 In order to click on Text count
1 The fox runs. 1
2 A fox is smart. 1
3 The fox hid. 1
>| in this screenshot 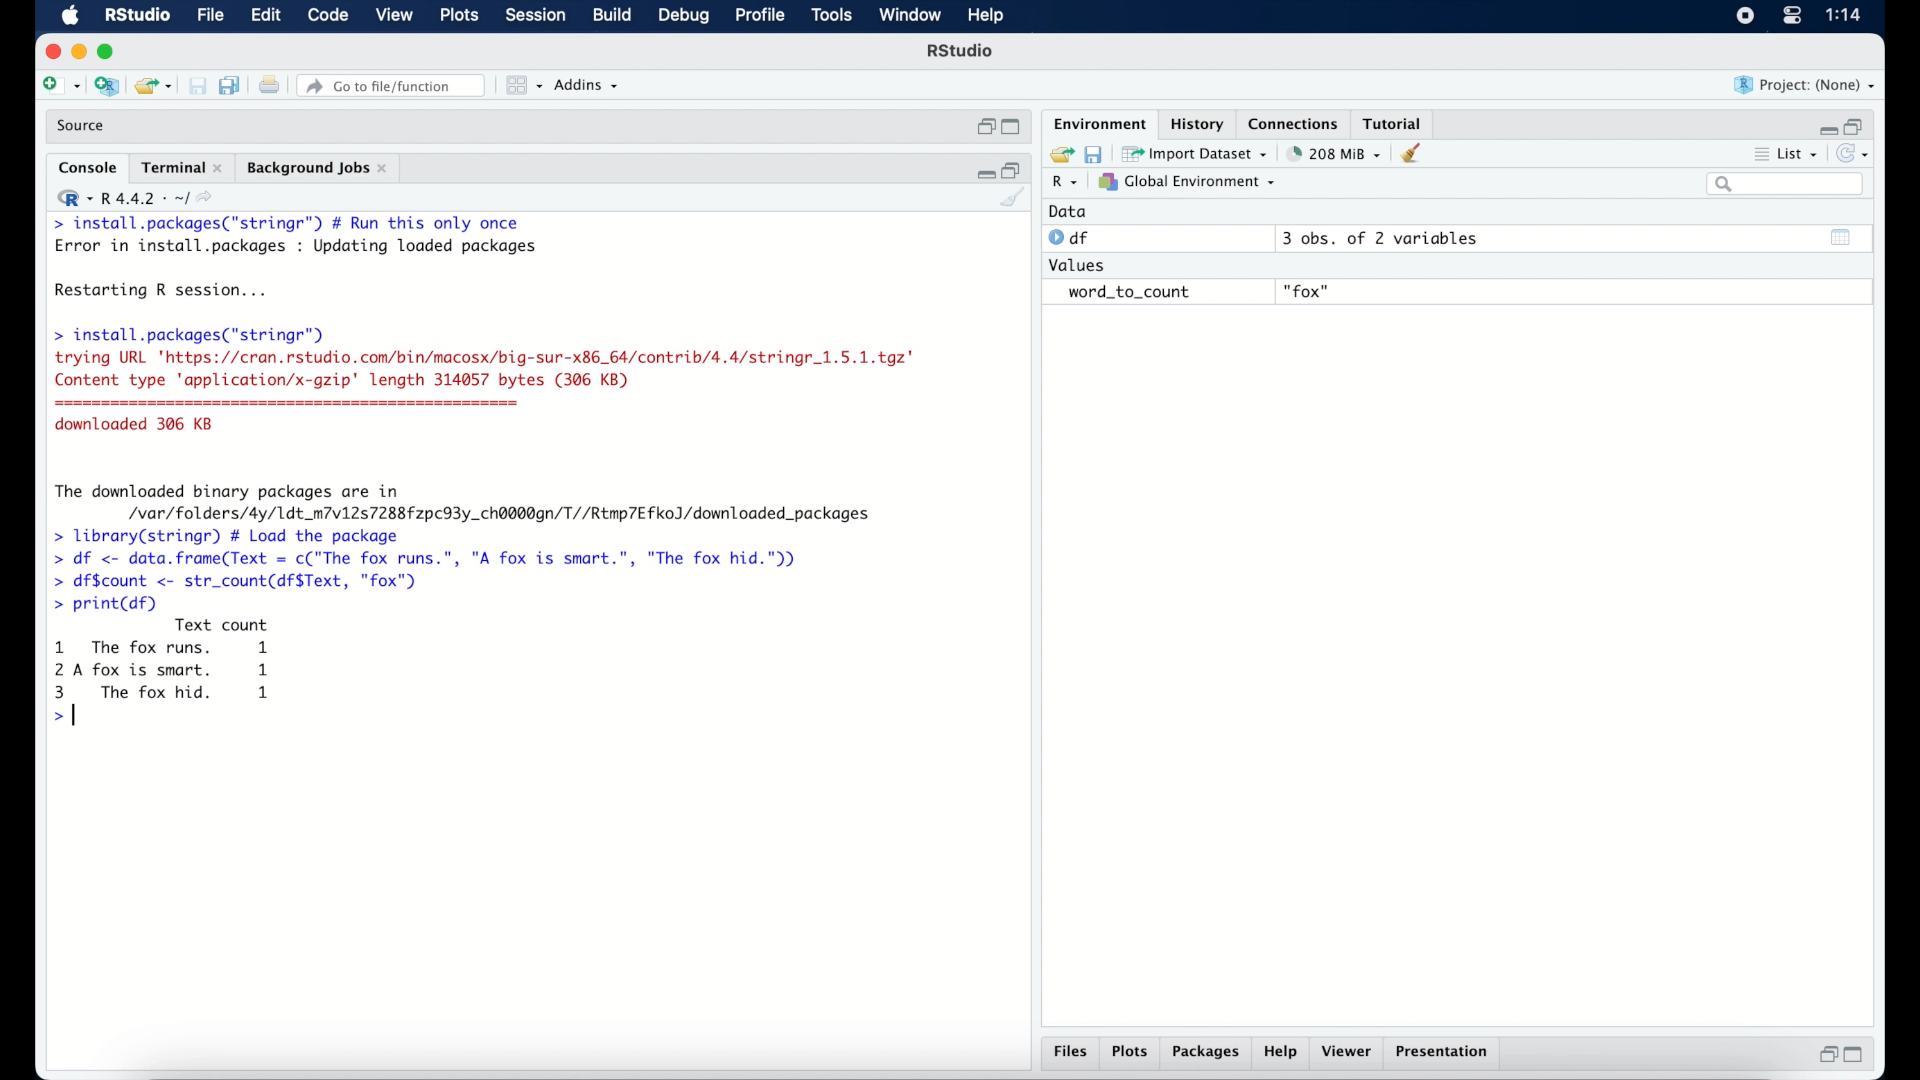, I will do `click(166, 676)`.